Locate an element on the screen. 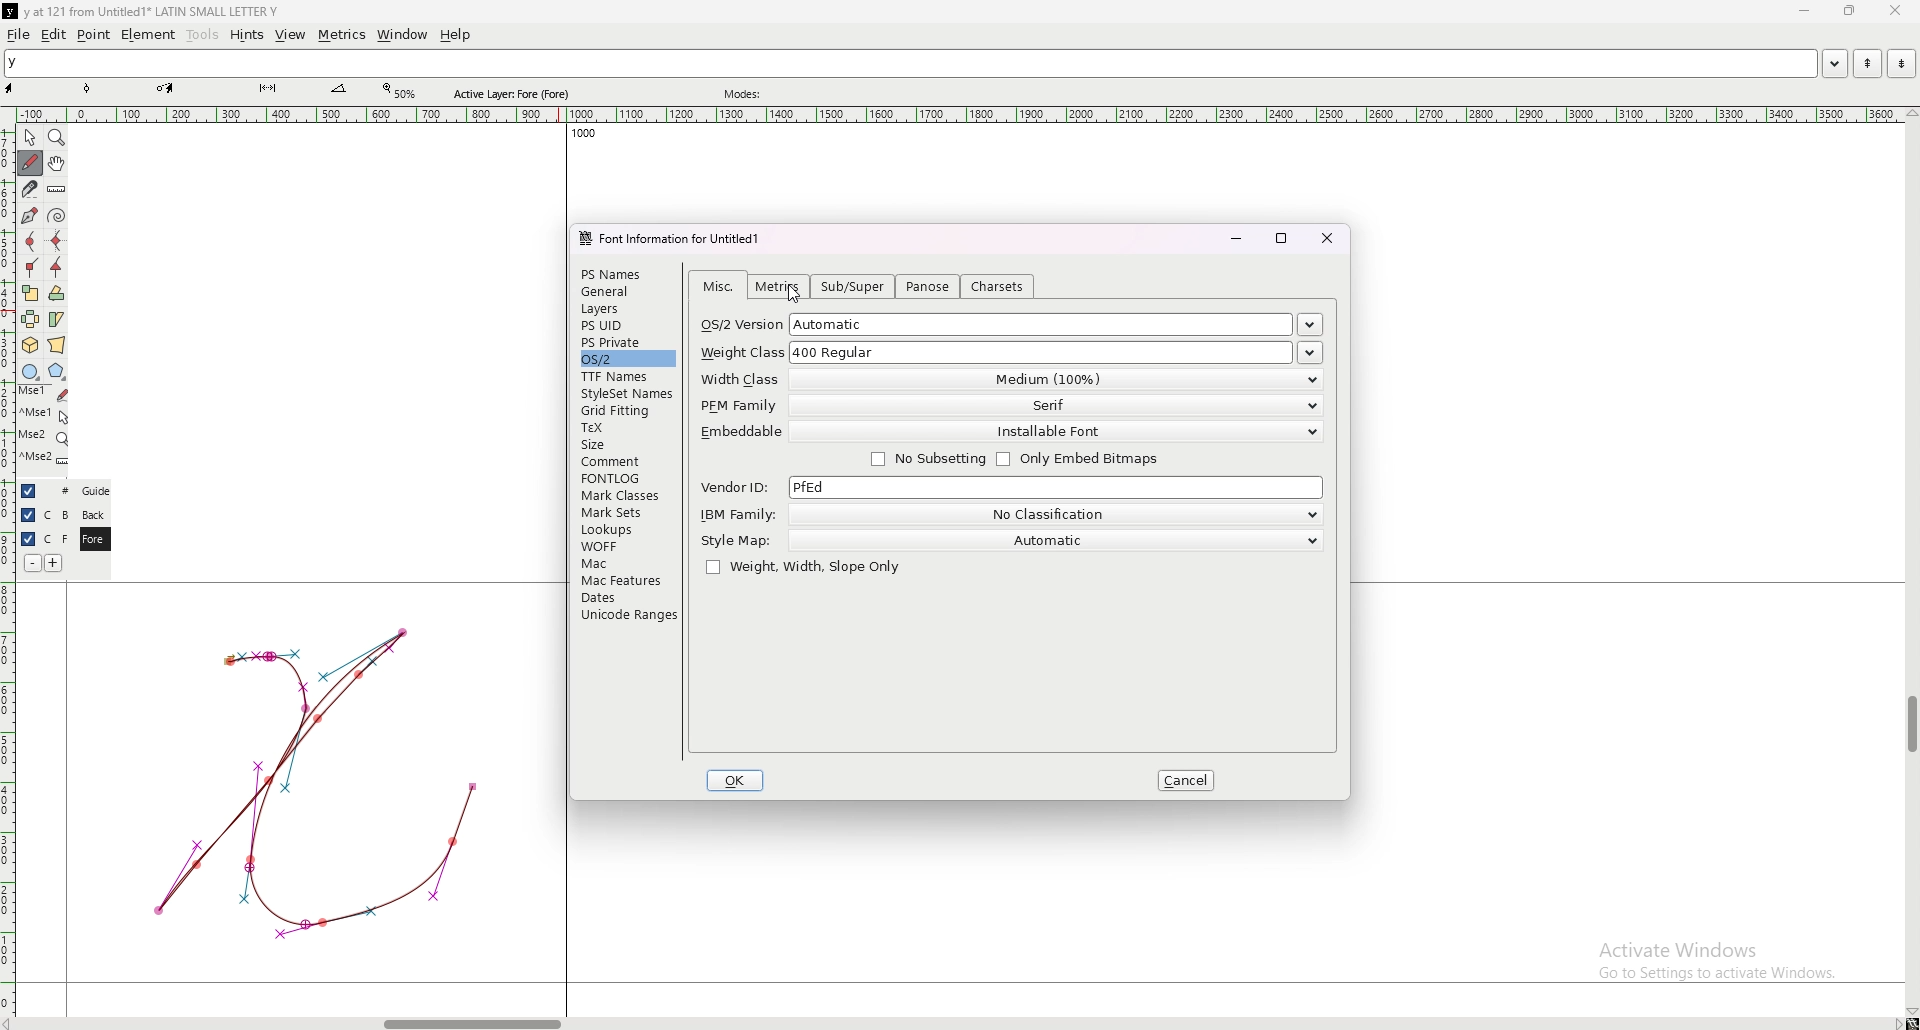 The height and width of the screenshot is (1030, 1920). os/2 versions is located at coordinates (1311, 326).